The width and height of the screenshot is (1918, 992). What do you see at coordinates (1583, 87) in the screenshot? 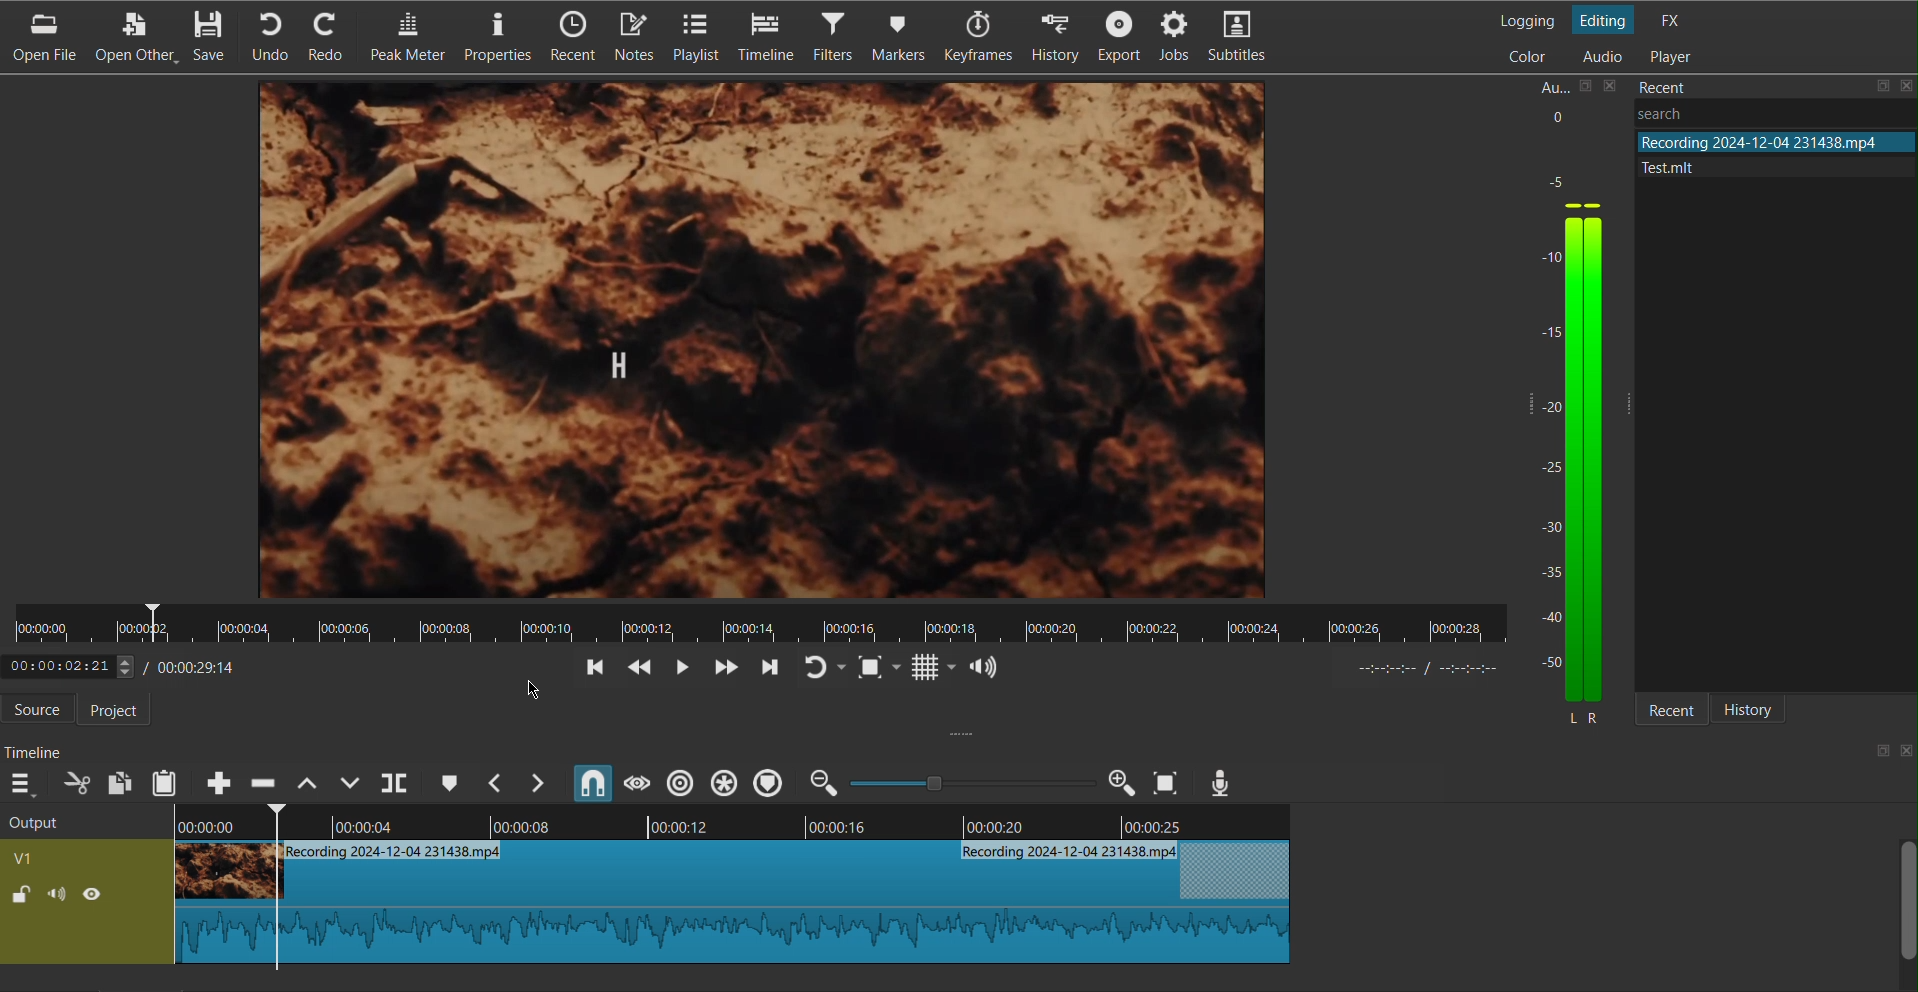
I see `save` at bounding box center [1583, 87].